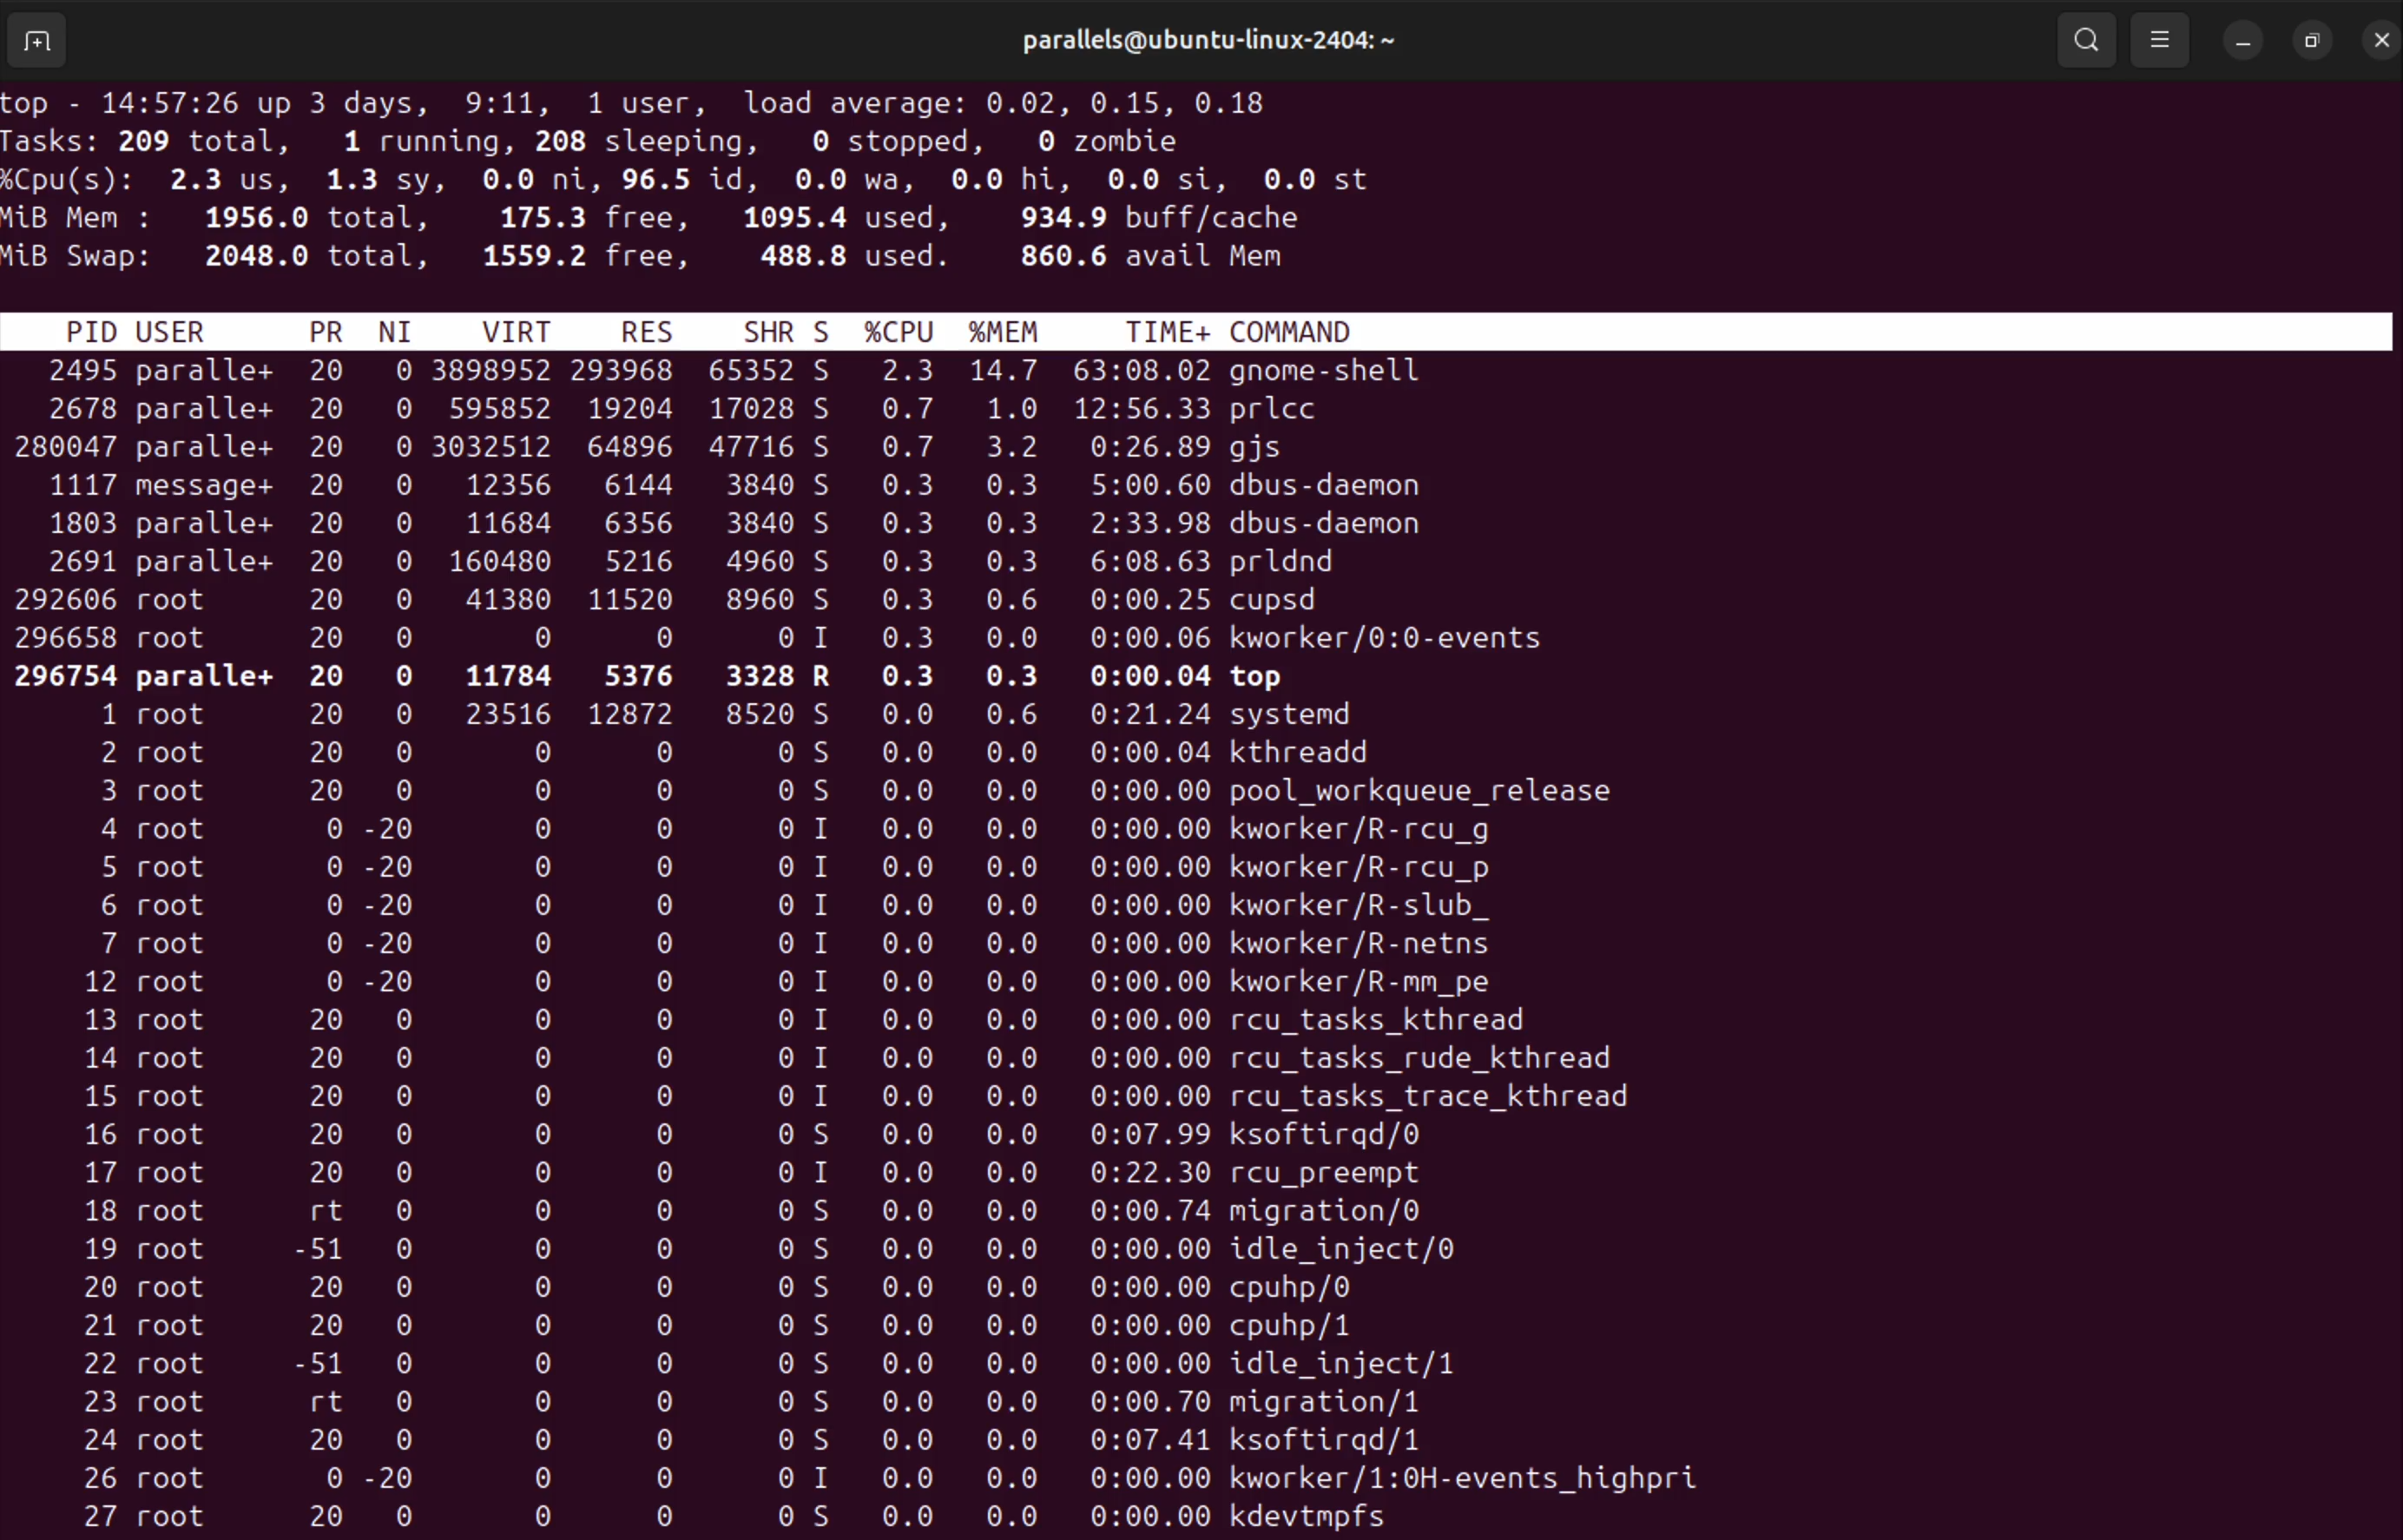 This screenshot has width=2403, height=1540. I want to click on time+ command, so click(1246, 329).